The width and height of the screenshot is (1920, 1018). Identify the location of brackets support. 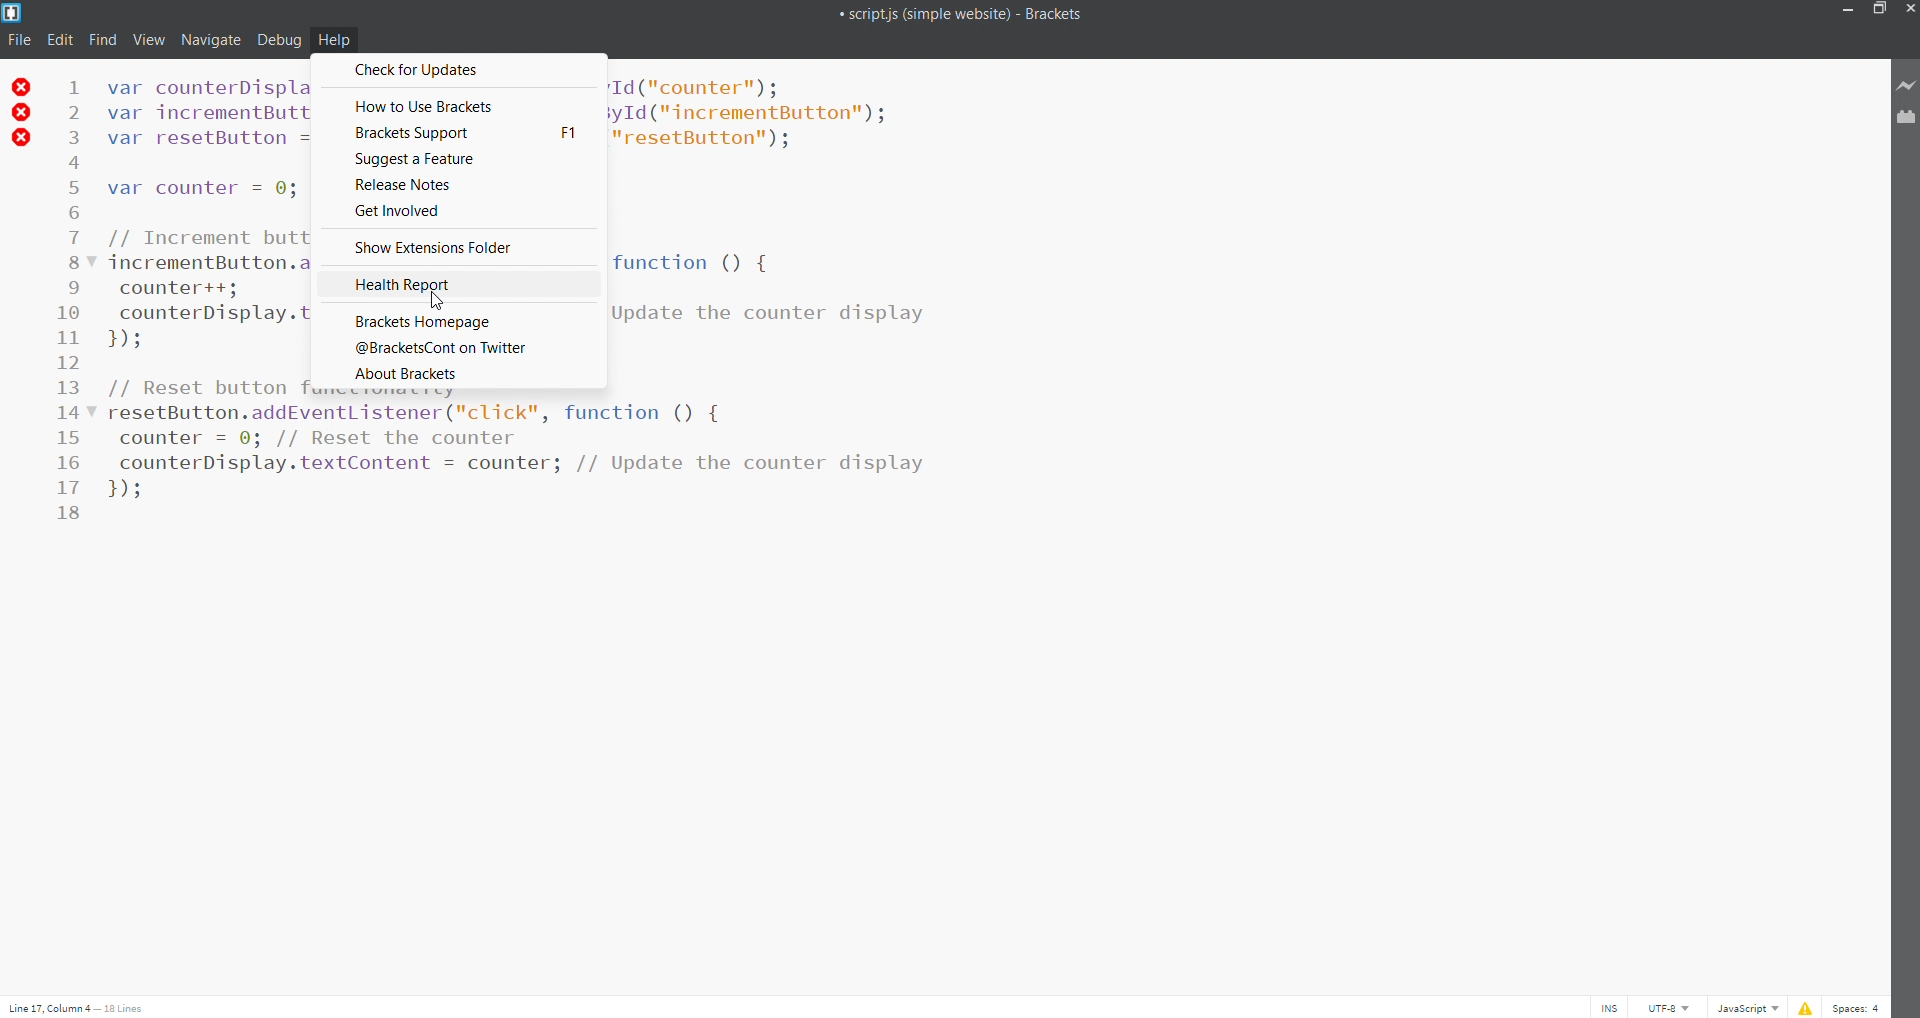
(459, 134).